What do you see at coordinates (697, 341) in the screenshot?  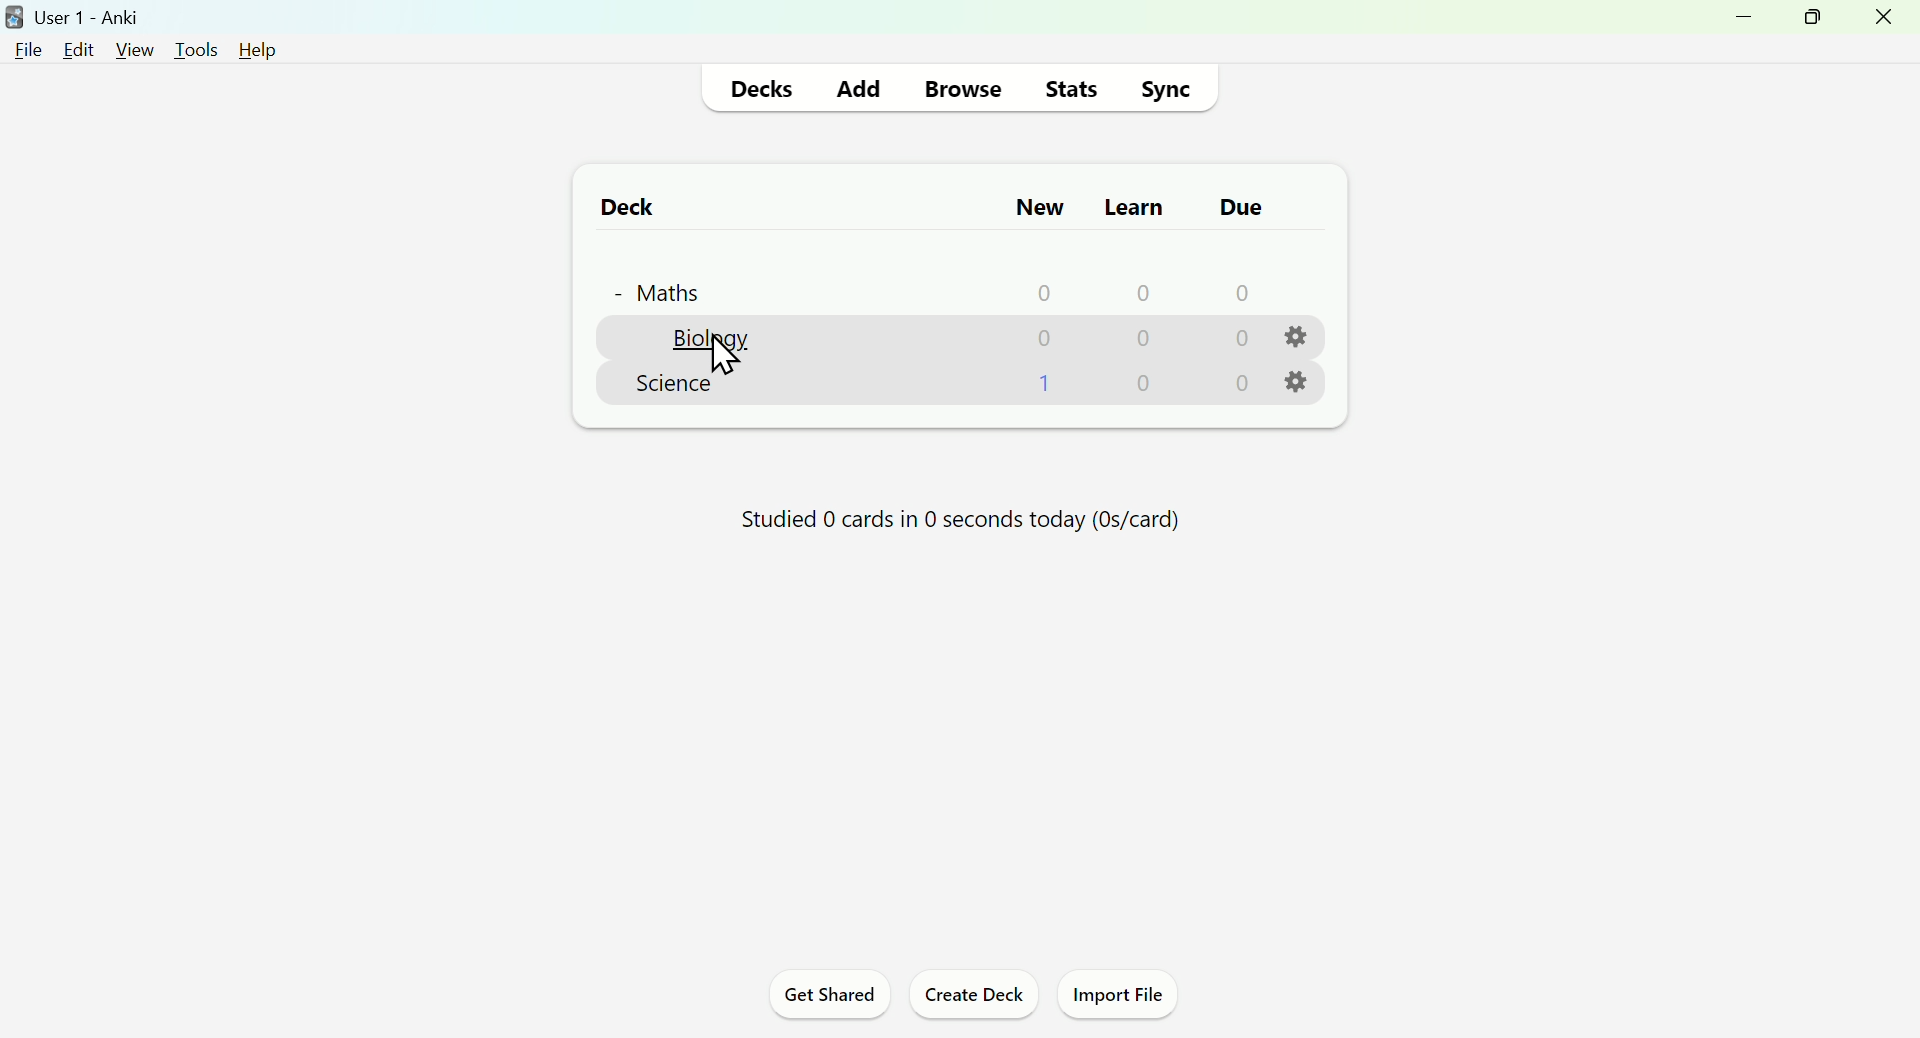 I see `biology` at bounding box center [697, 341].